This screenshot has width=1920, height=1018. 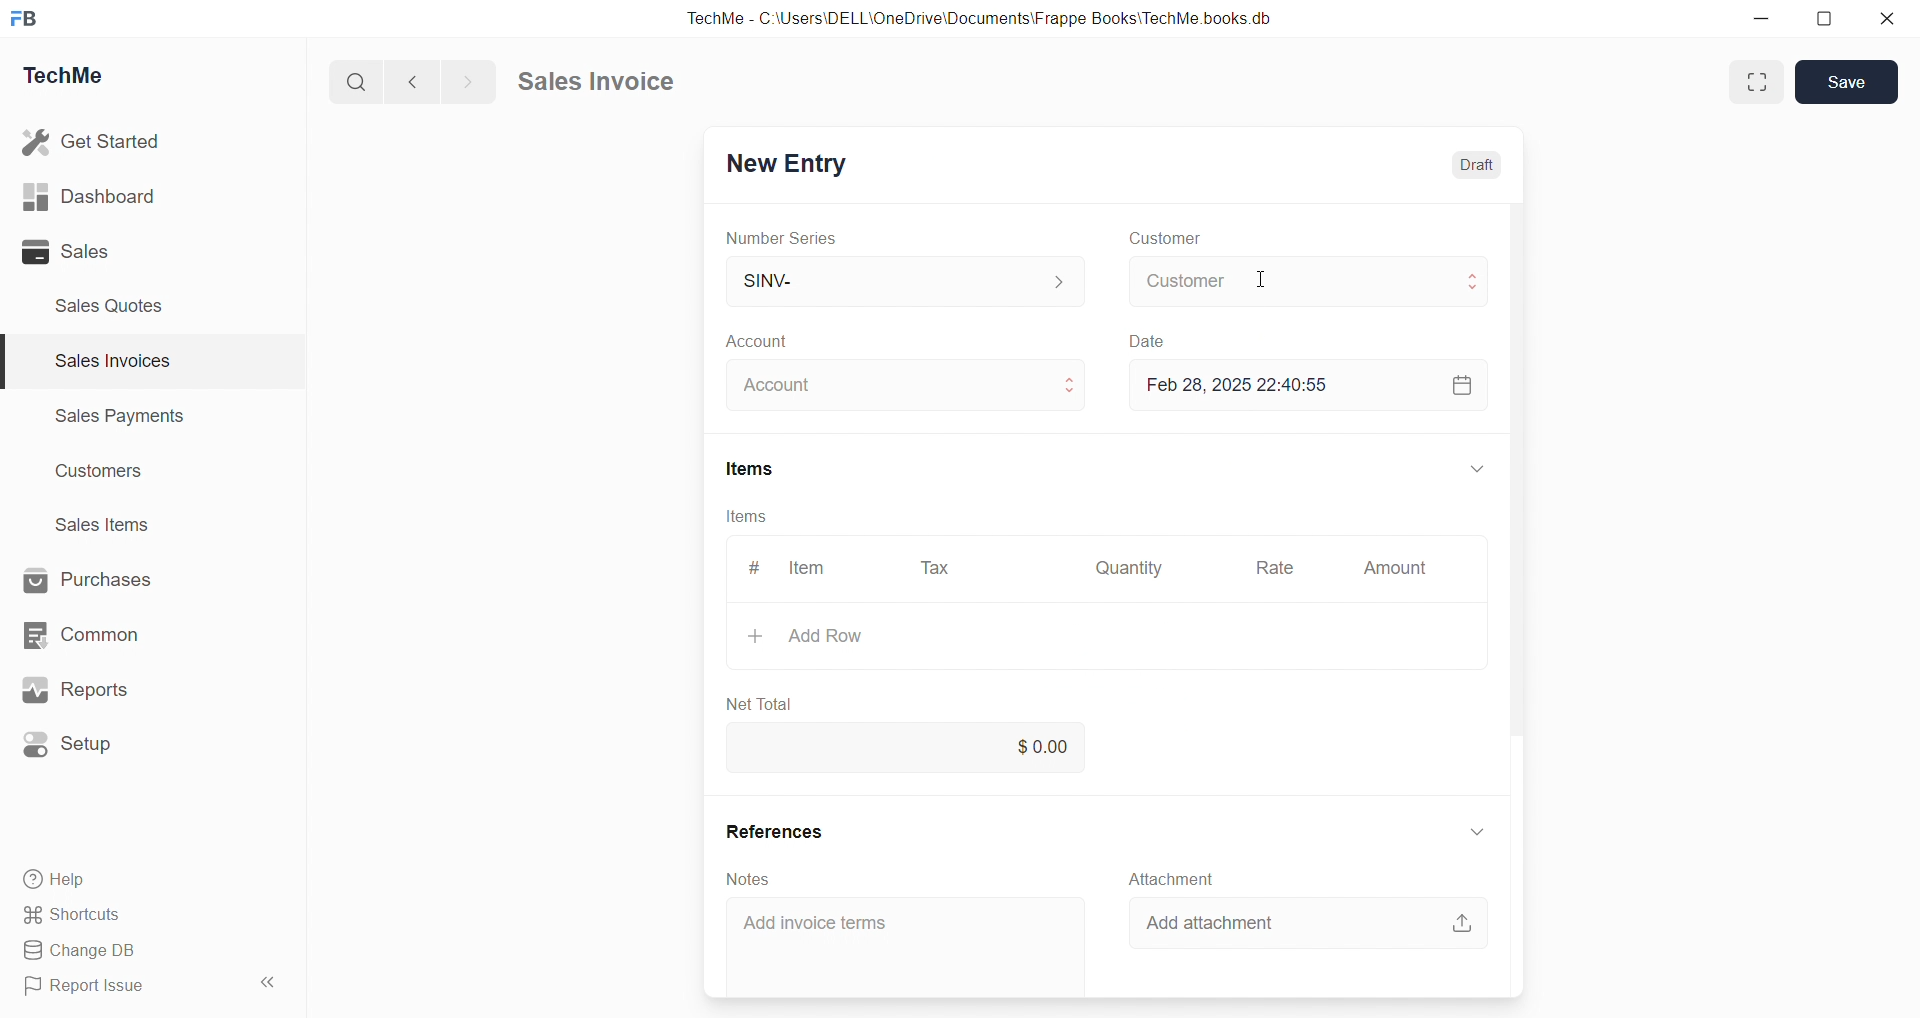 What do you see at coordinates (594, 80) in the screenshot?
I see `Sales invoice` at bounding box center [594, 80].